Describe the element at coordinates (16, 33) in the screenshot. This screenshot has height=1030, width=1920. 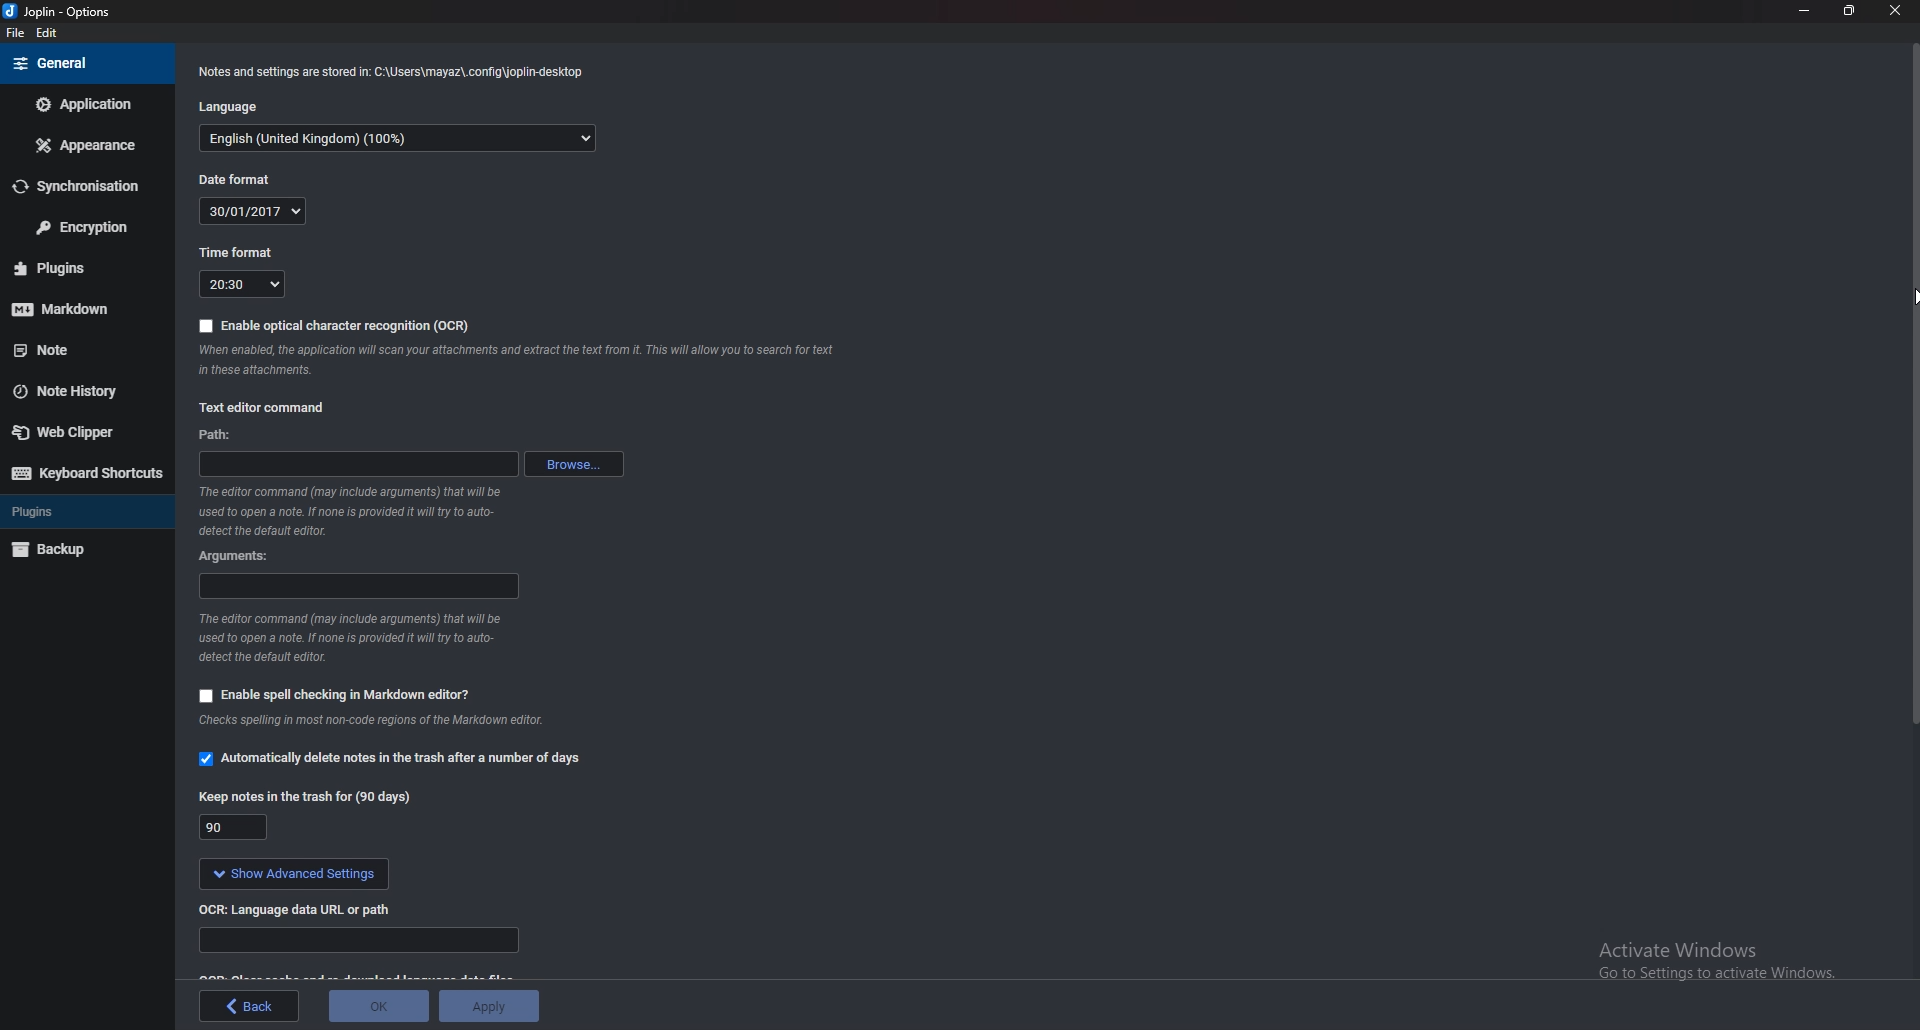
I see `File` at that location.